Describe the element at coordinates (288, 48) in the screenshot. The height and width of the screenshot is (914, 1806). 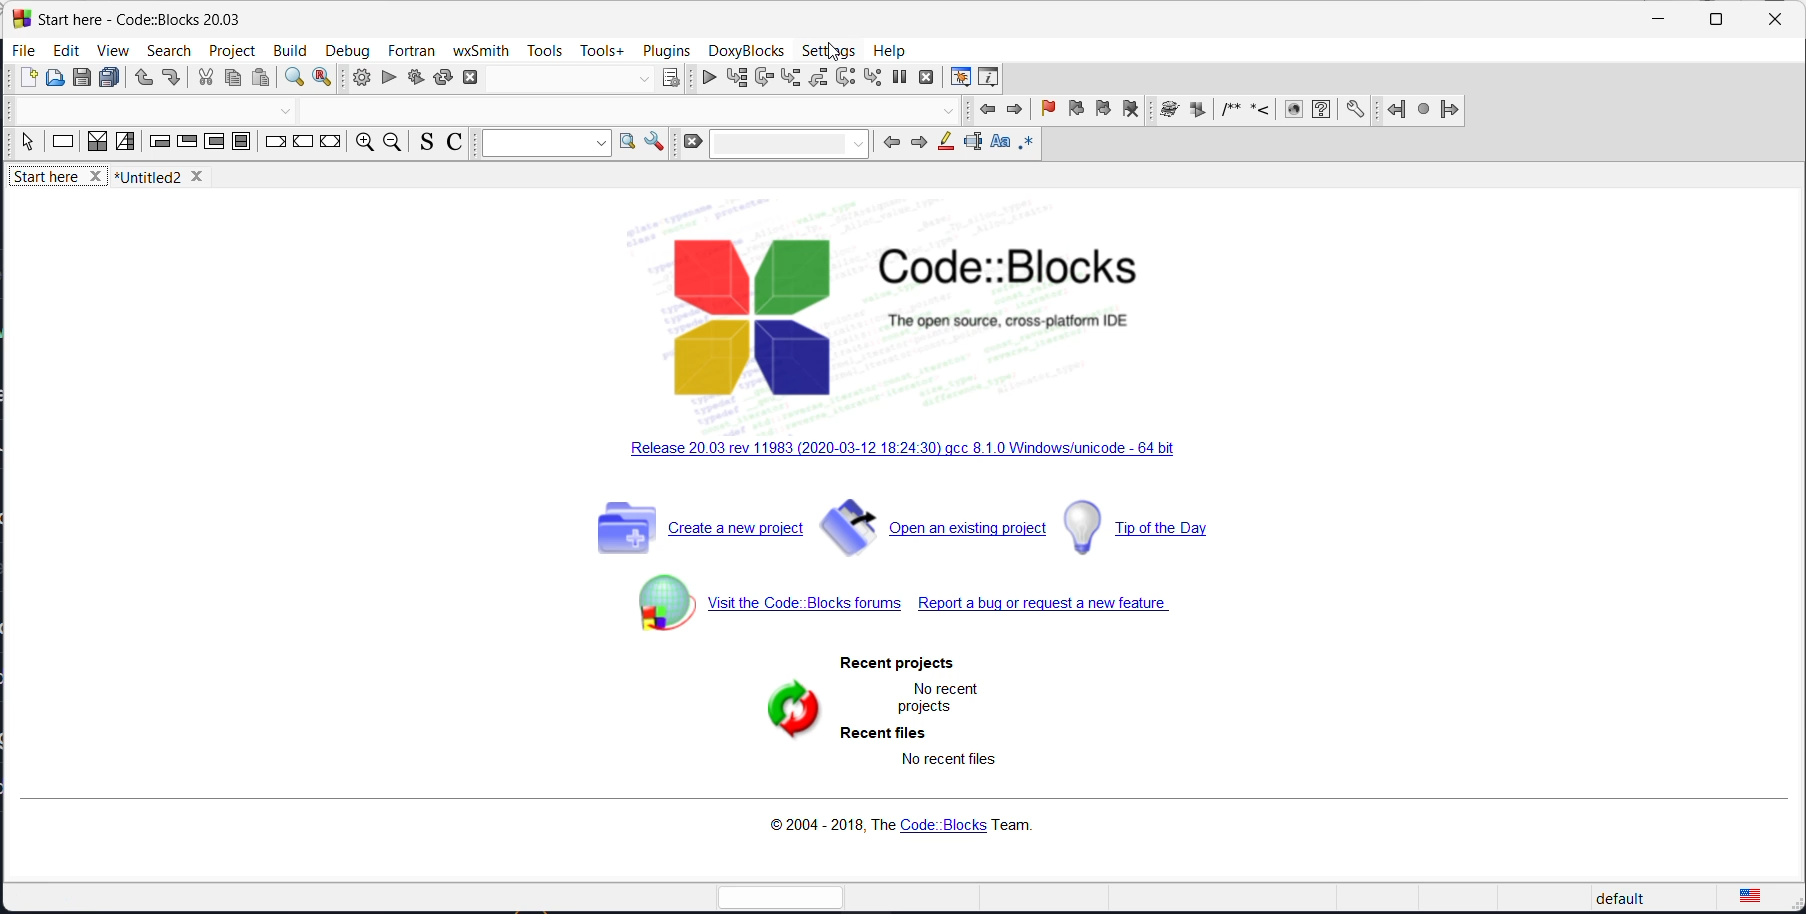
I see `Build` at that location.